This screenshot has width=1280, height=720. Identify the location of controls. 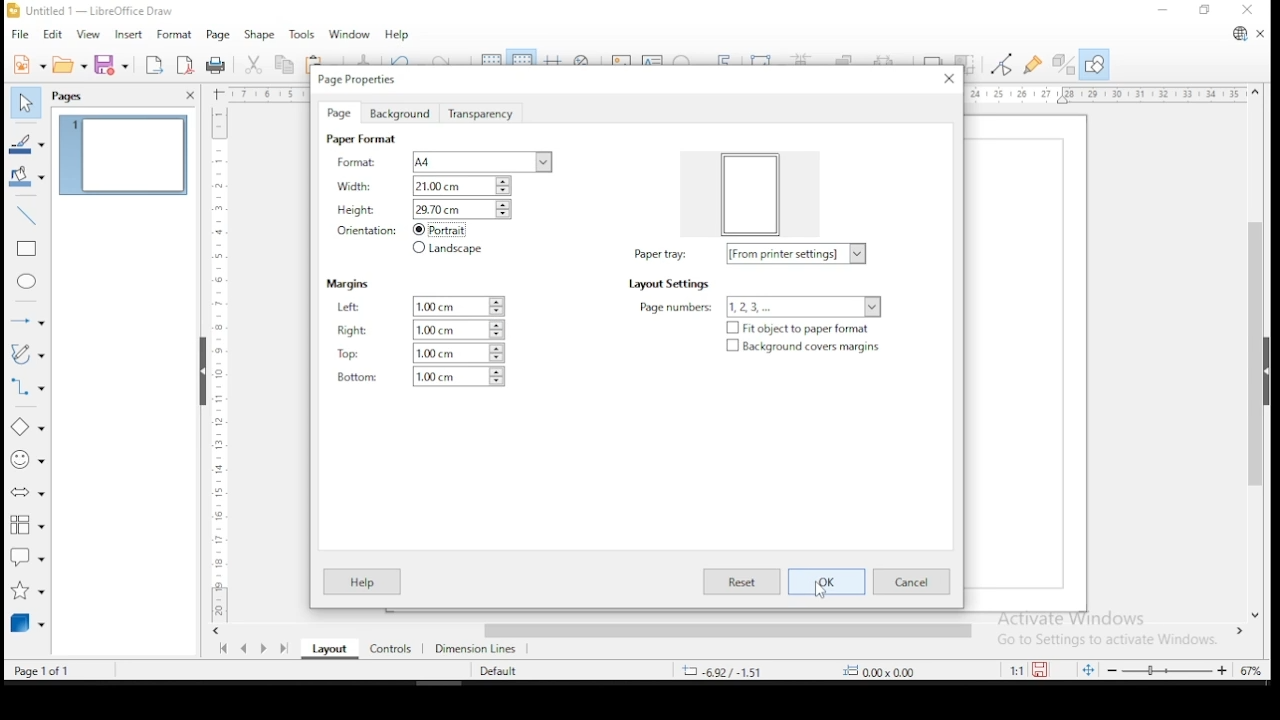
(389, 650).